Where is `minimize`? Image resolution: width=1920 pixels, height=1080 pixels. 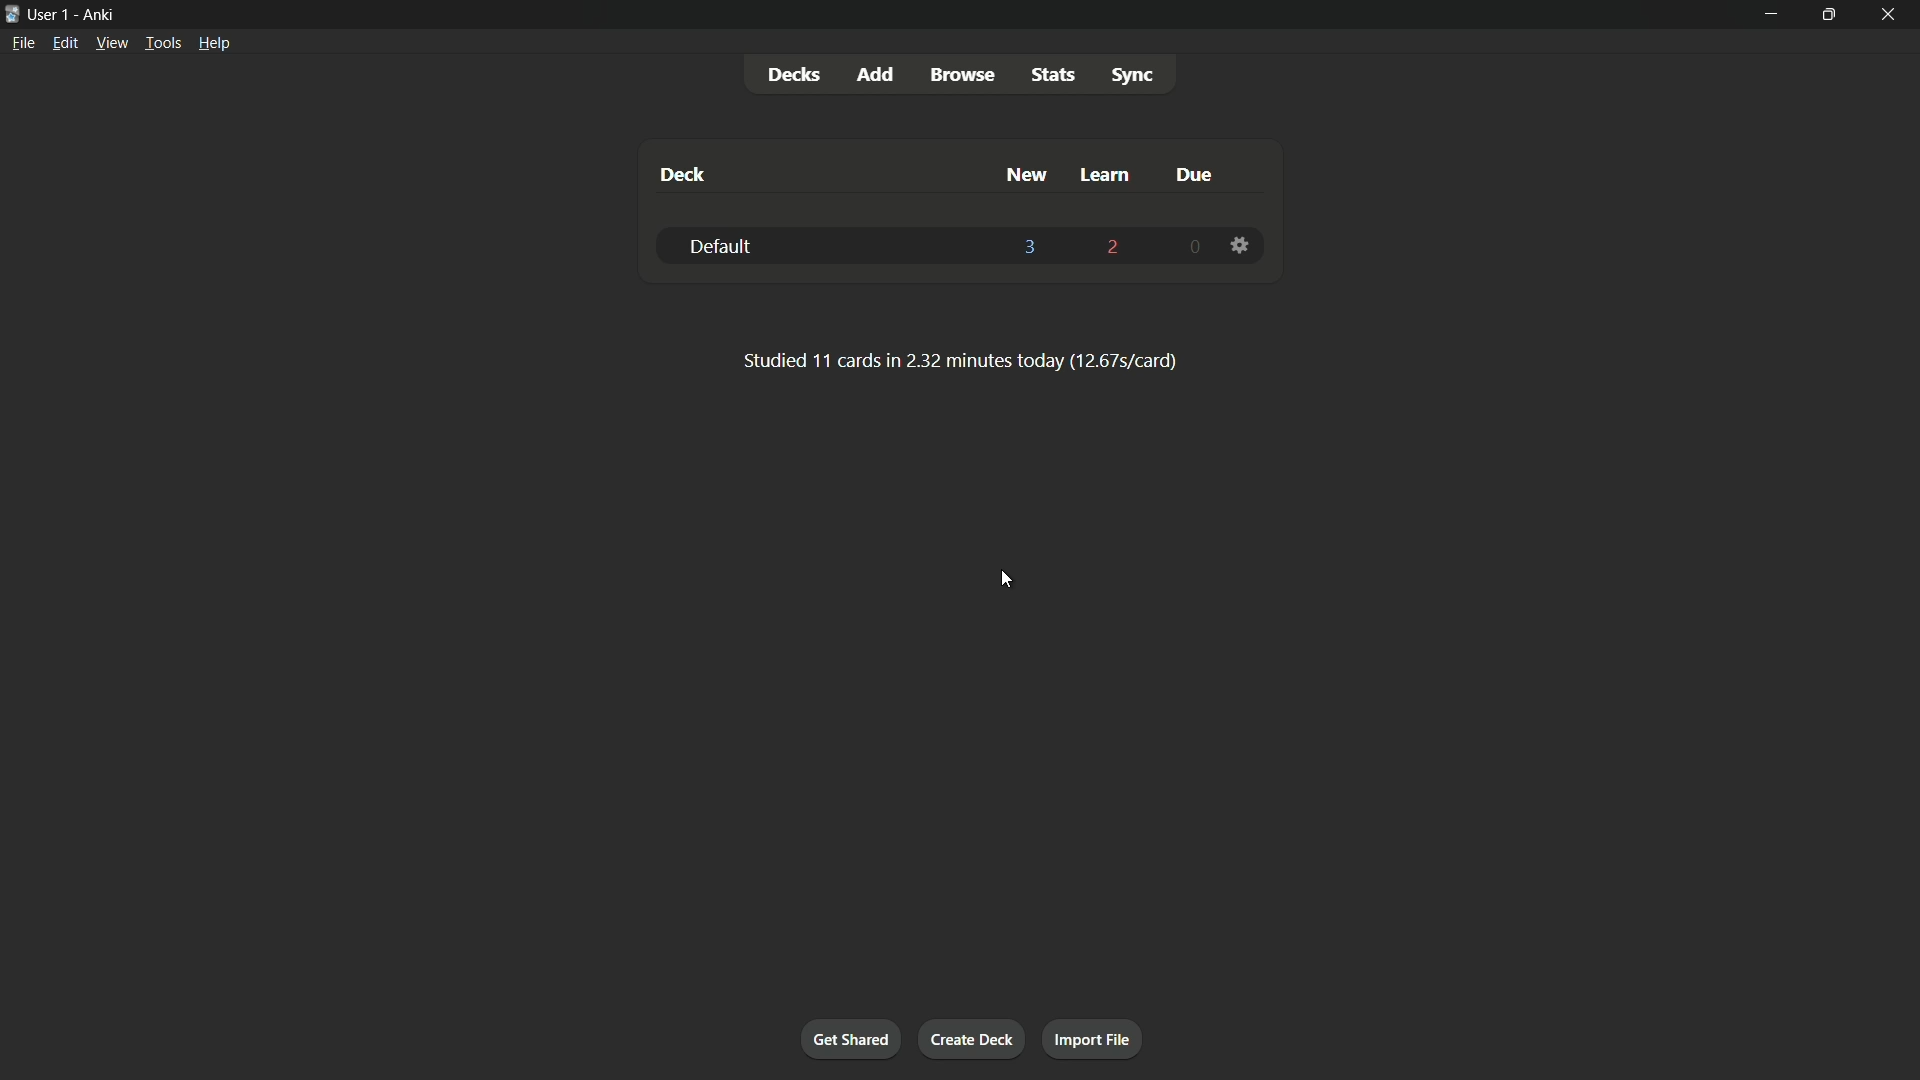
minimize is located at coordinates (1771, 15).